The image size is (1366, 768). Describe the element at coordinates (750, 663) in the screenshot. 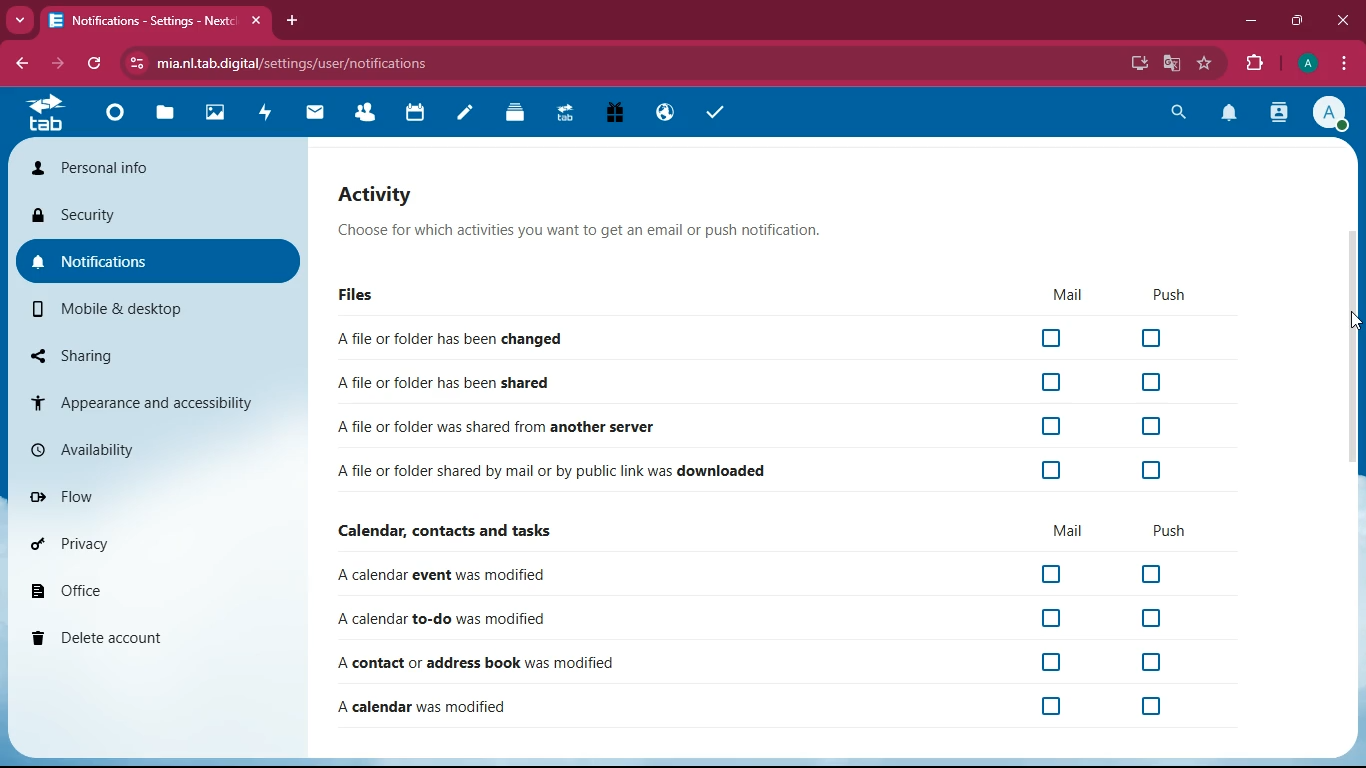

I see `A contact or address book was modified` at that location.